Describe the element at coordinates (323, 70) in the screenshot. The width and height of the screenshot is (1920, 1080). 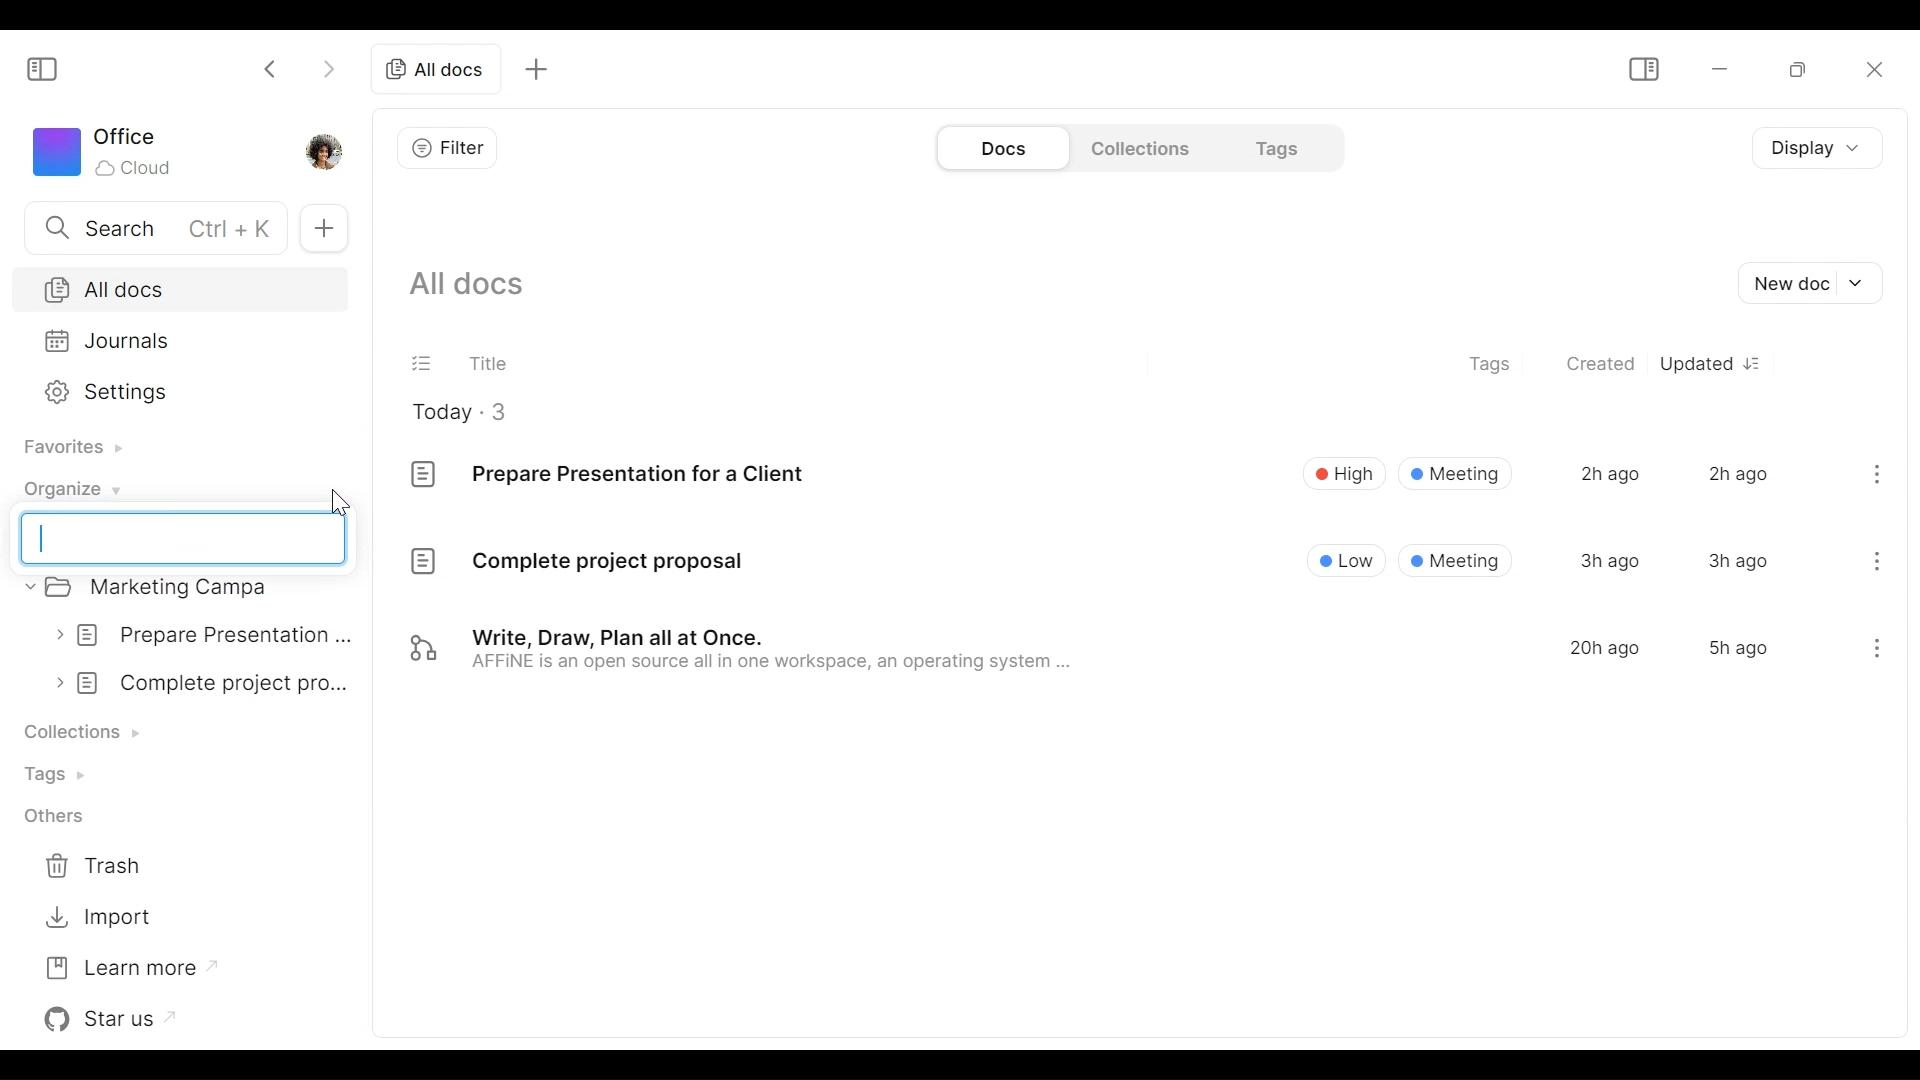
I see `Click to go forward` at that location.